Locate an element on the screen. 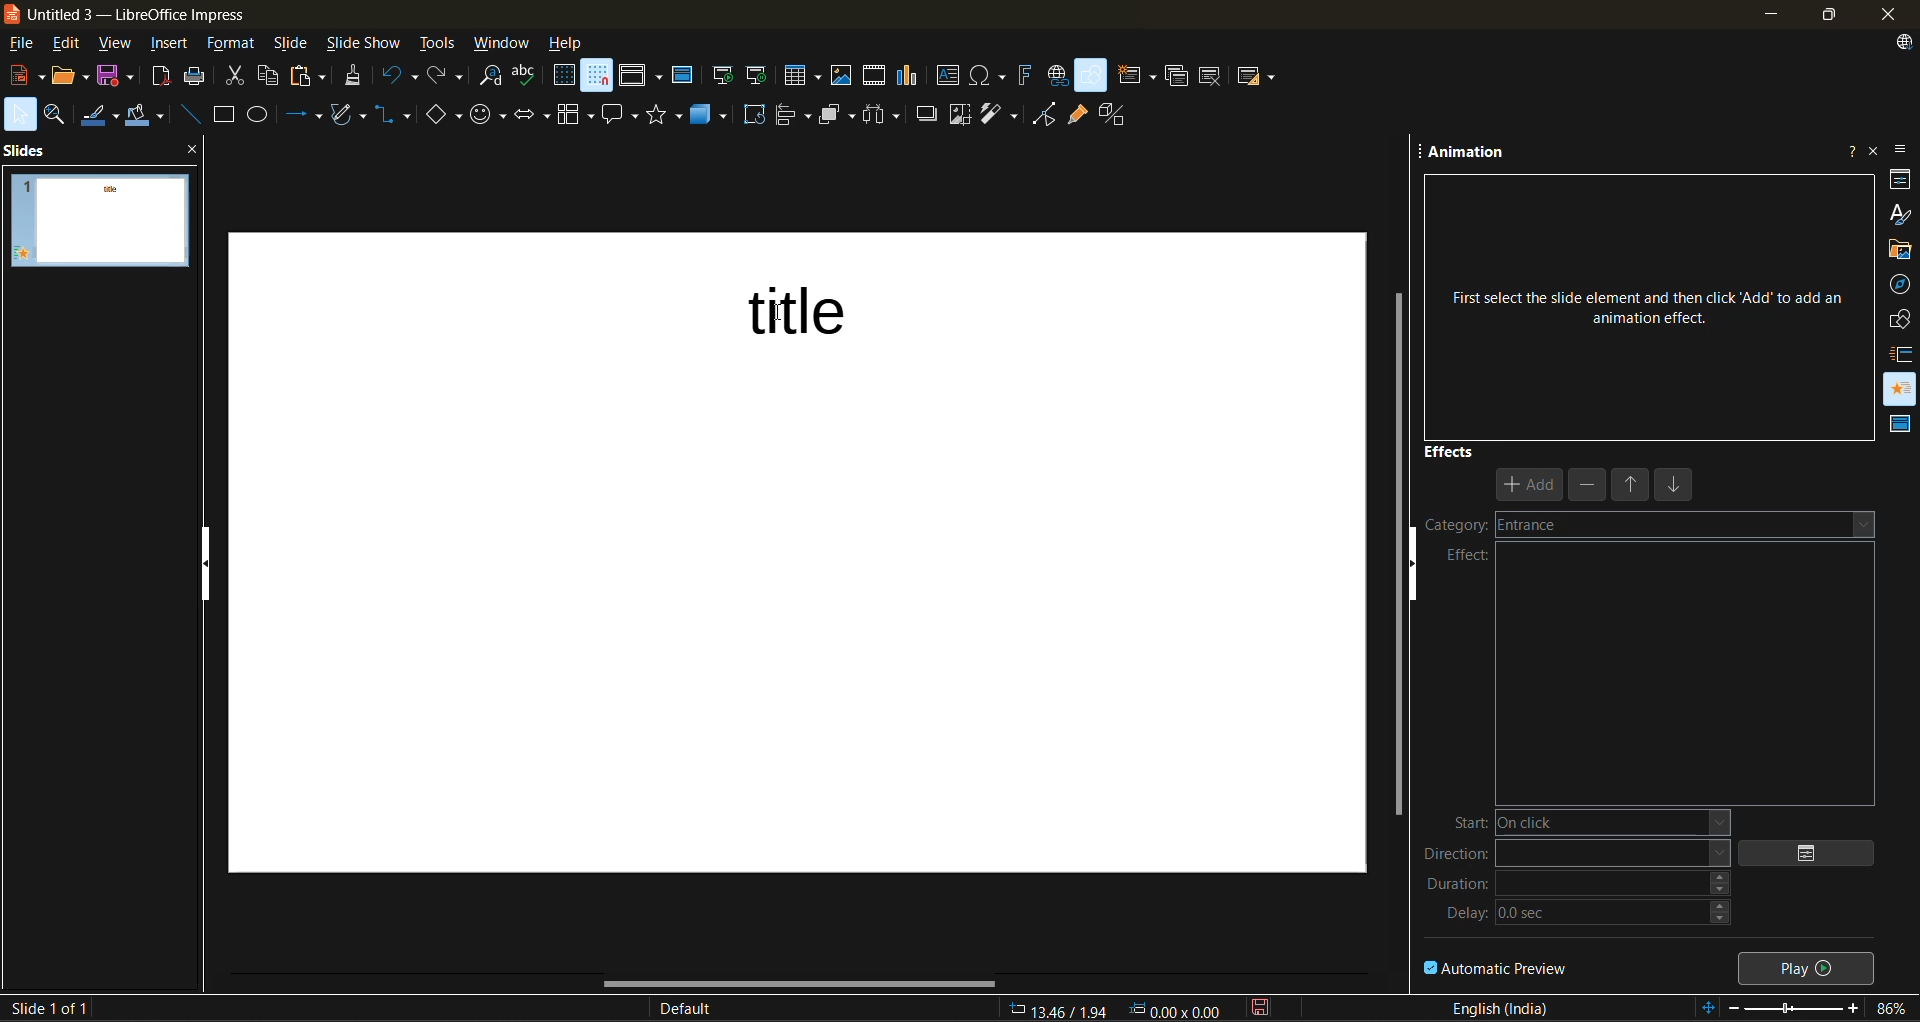 This screenshot has width=1920, height=1022. animation is located at coordinates (1469, 155).